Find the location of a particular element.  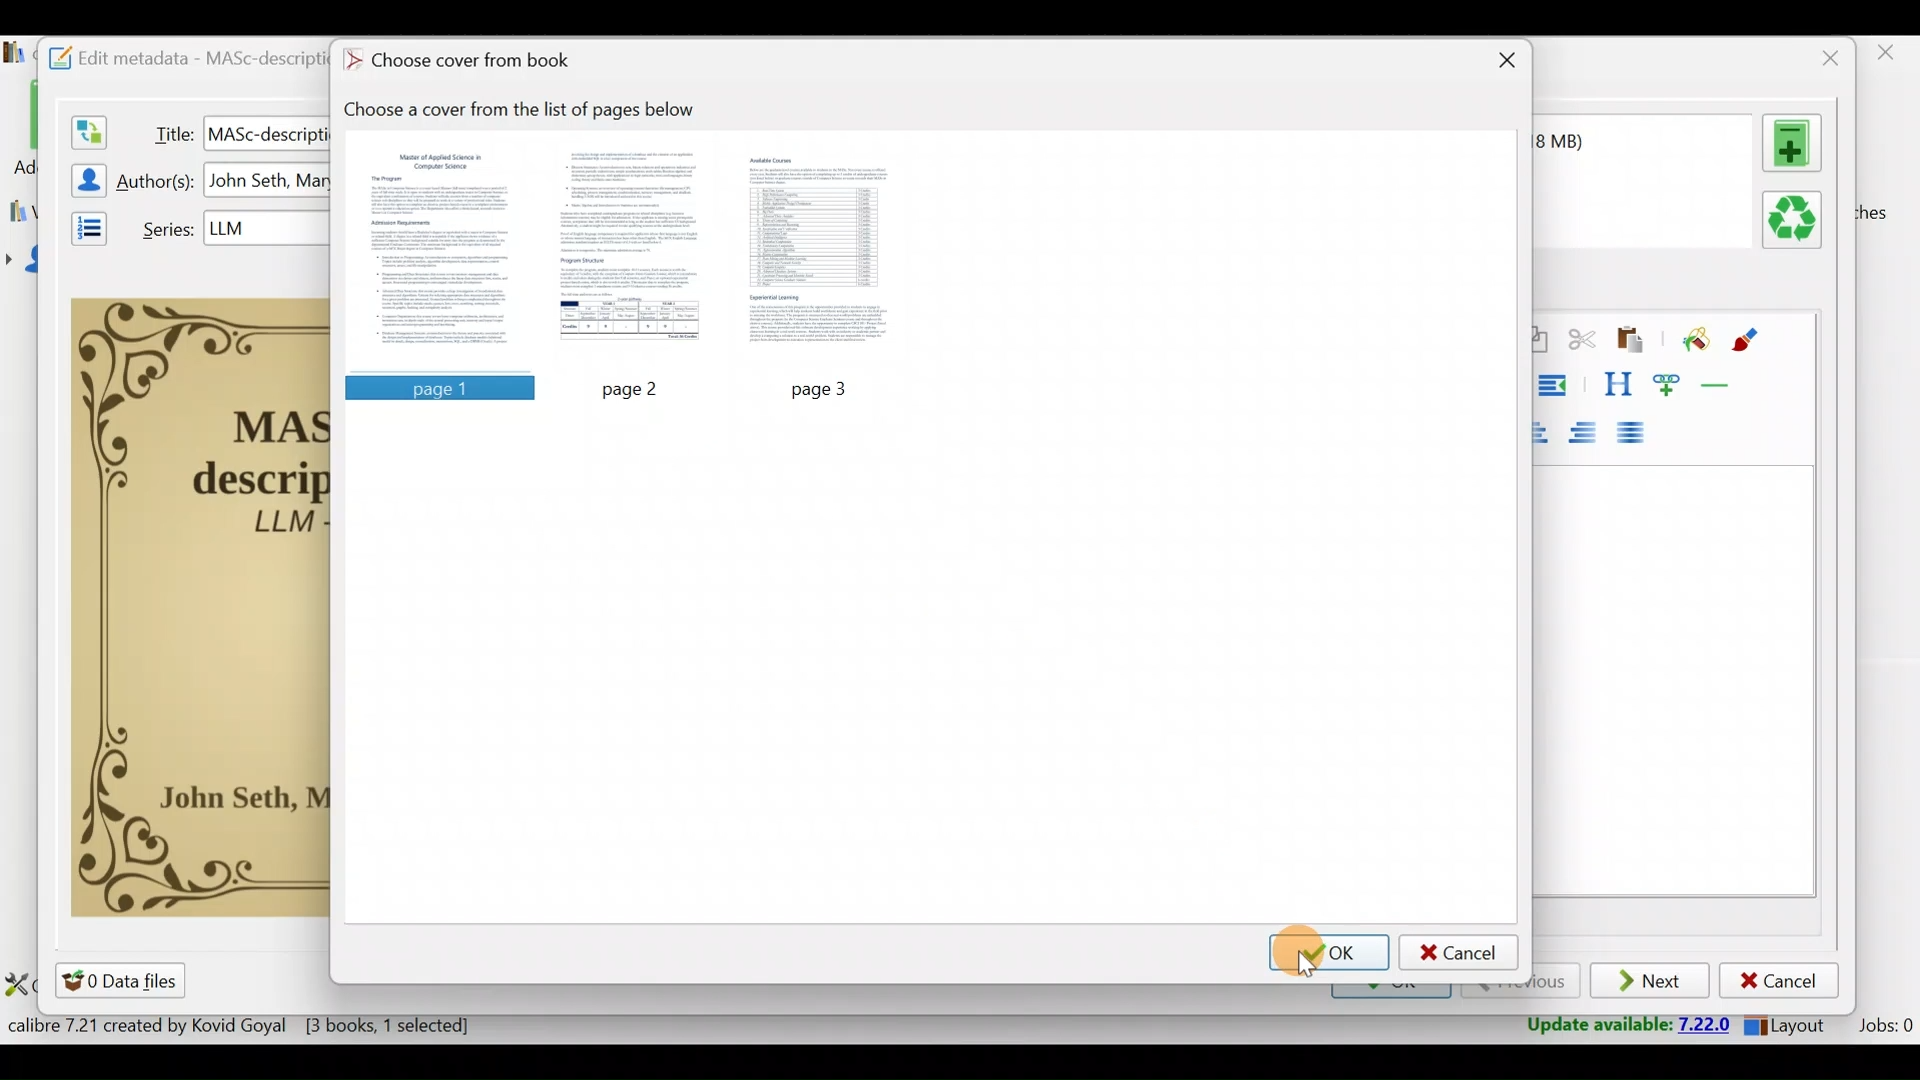

Copy is located at coordinates (1539, 341).